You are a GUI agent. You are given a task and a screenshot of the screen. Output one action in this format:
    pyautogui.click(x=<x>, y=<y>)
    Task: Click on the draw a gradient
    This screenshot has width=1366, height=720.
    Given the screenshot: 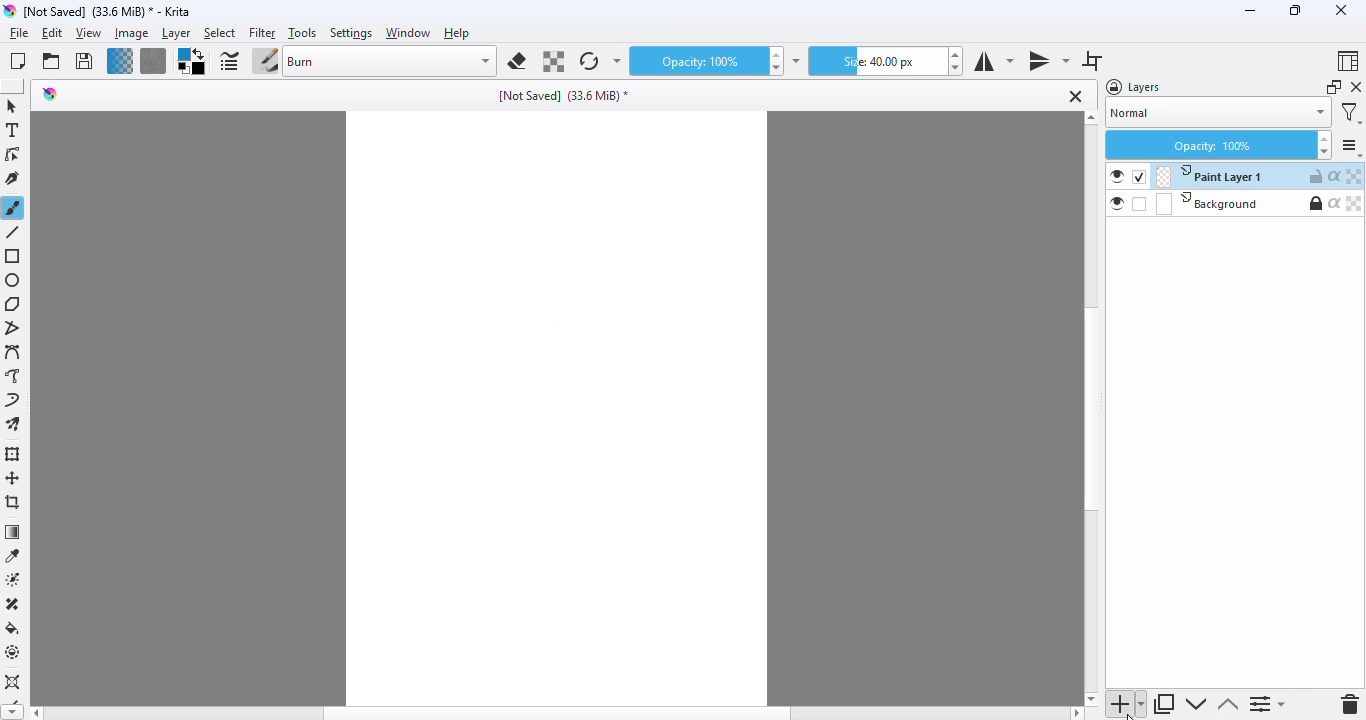 What is the action you would take?
    pyautogui.click(x=13, y=532)
    